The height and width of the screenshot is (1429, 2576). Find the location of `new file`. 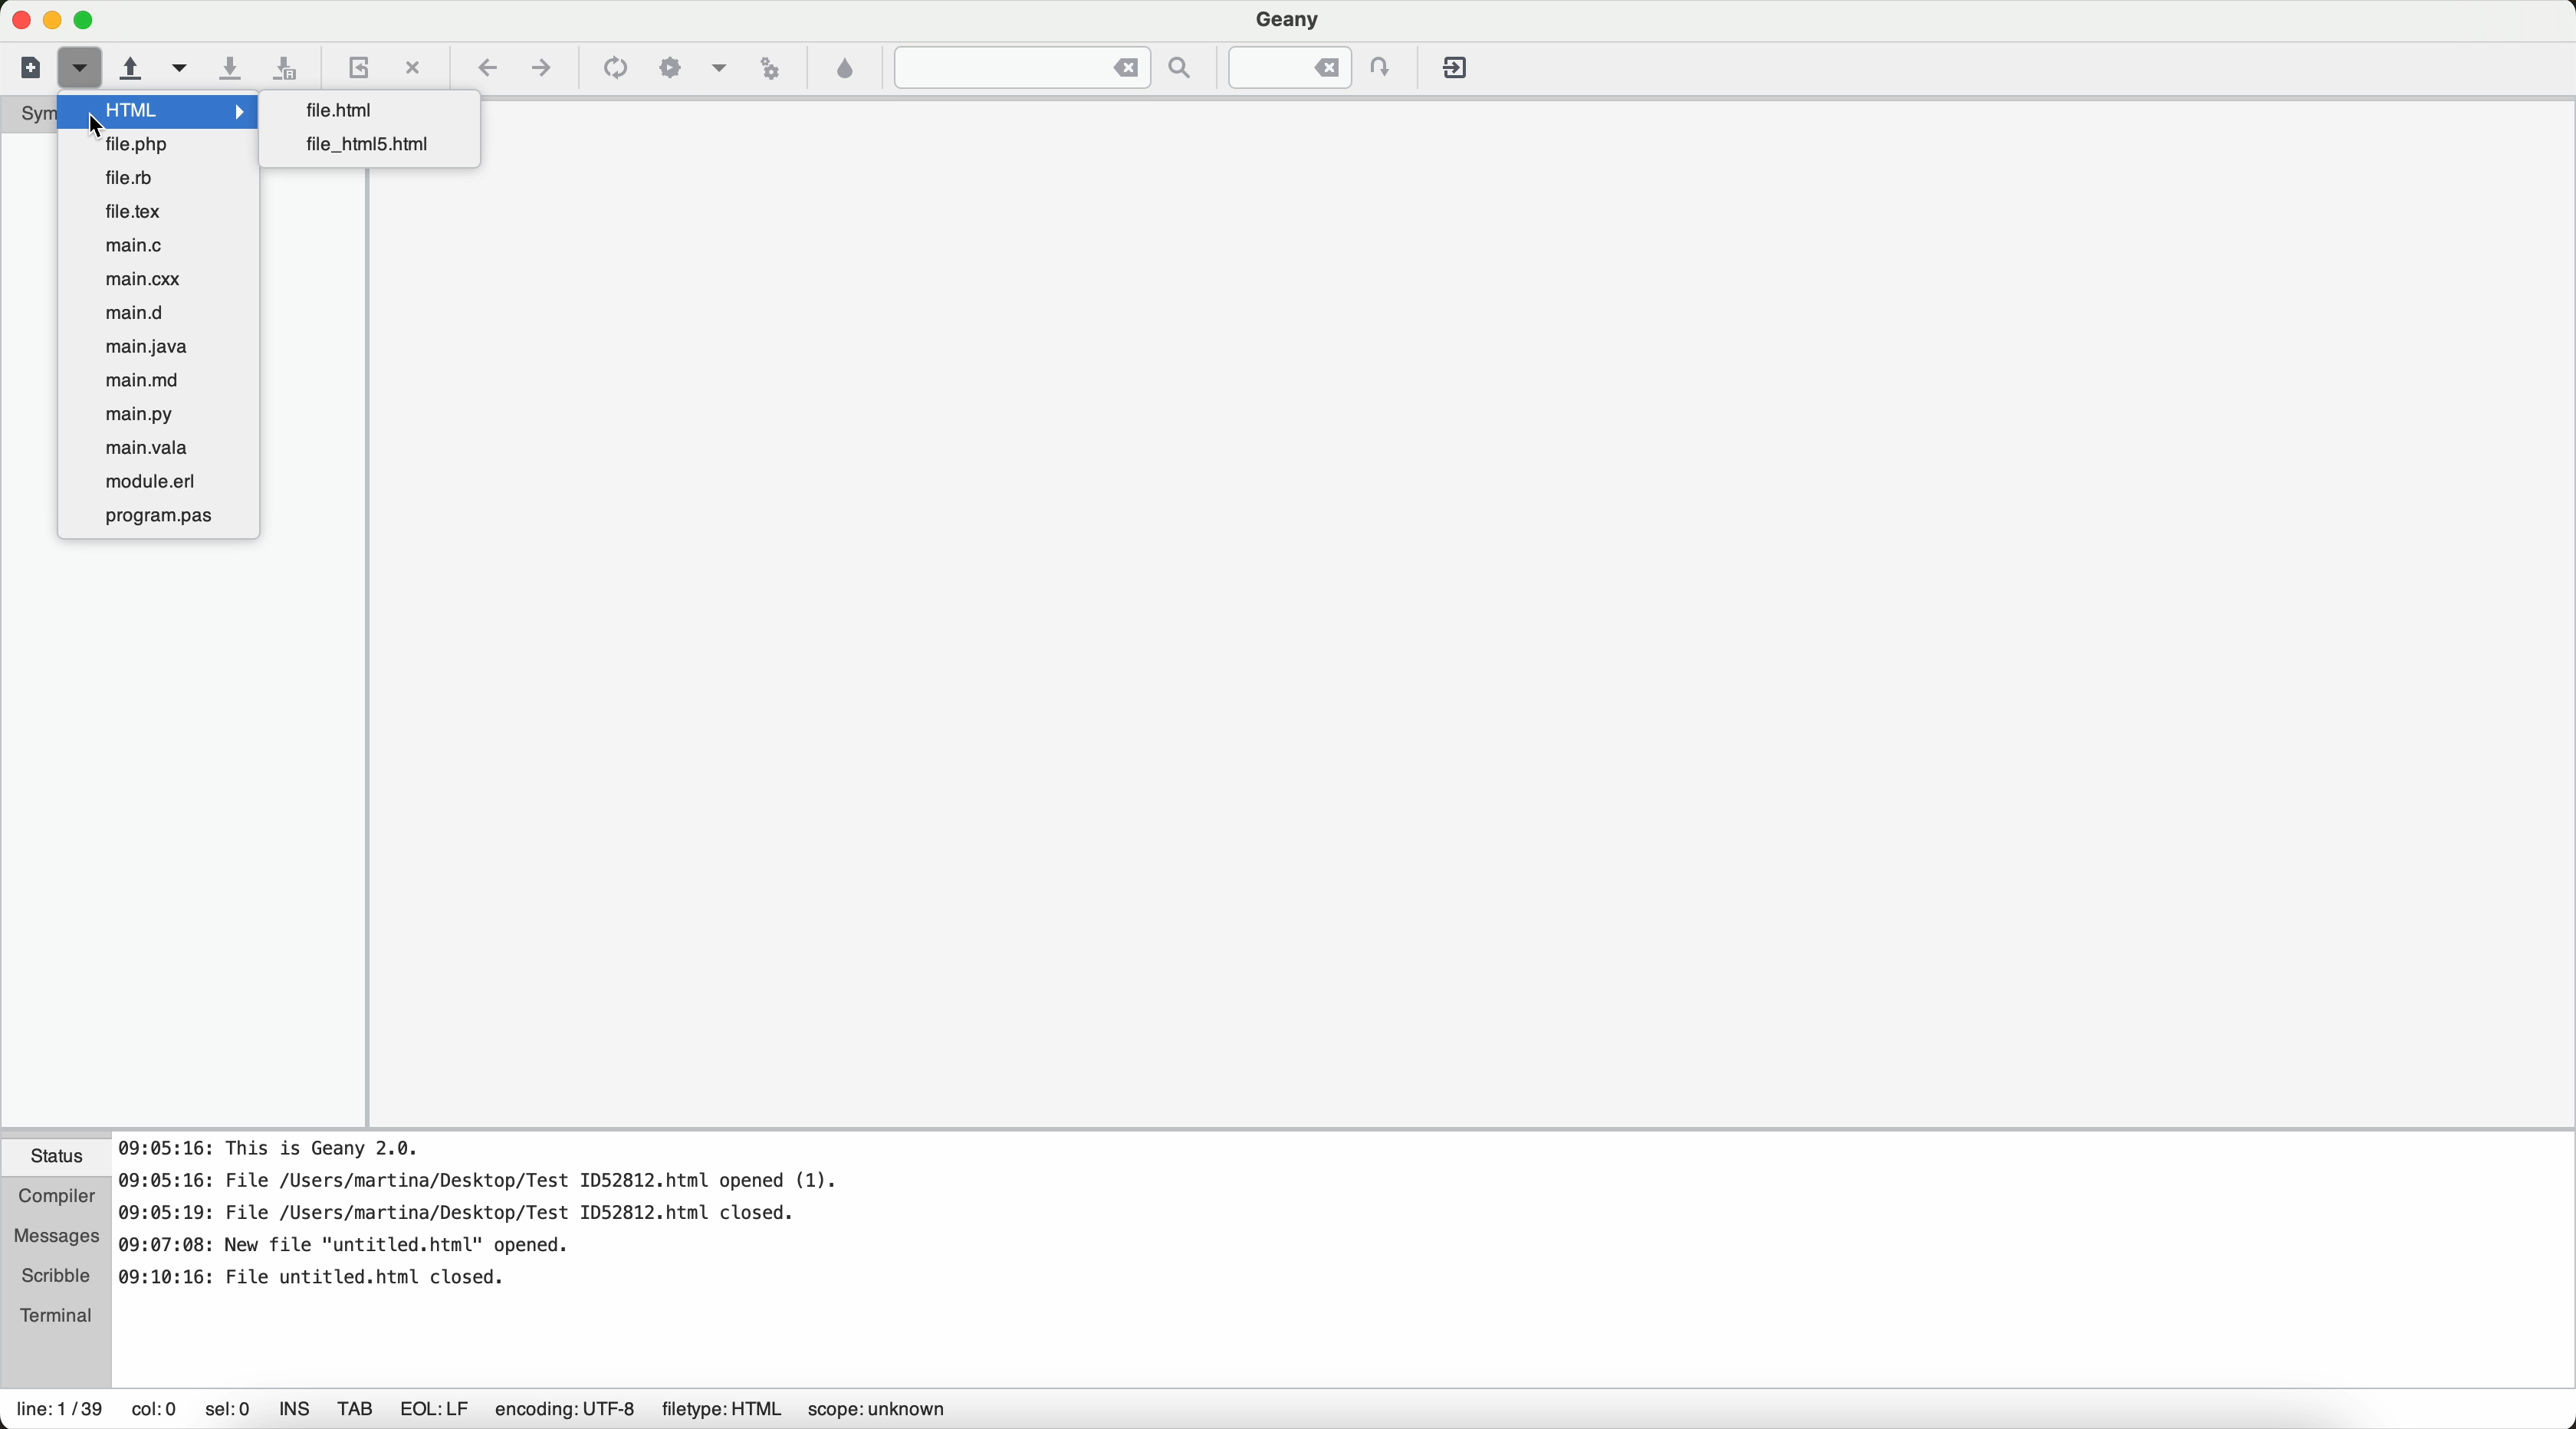

new file is located at coordinates (27, 67).